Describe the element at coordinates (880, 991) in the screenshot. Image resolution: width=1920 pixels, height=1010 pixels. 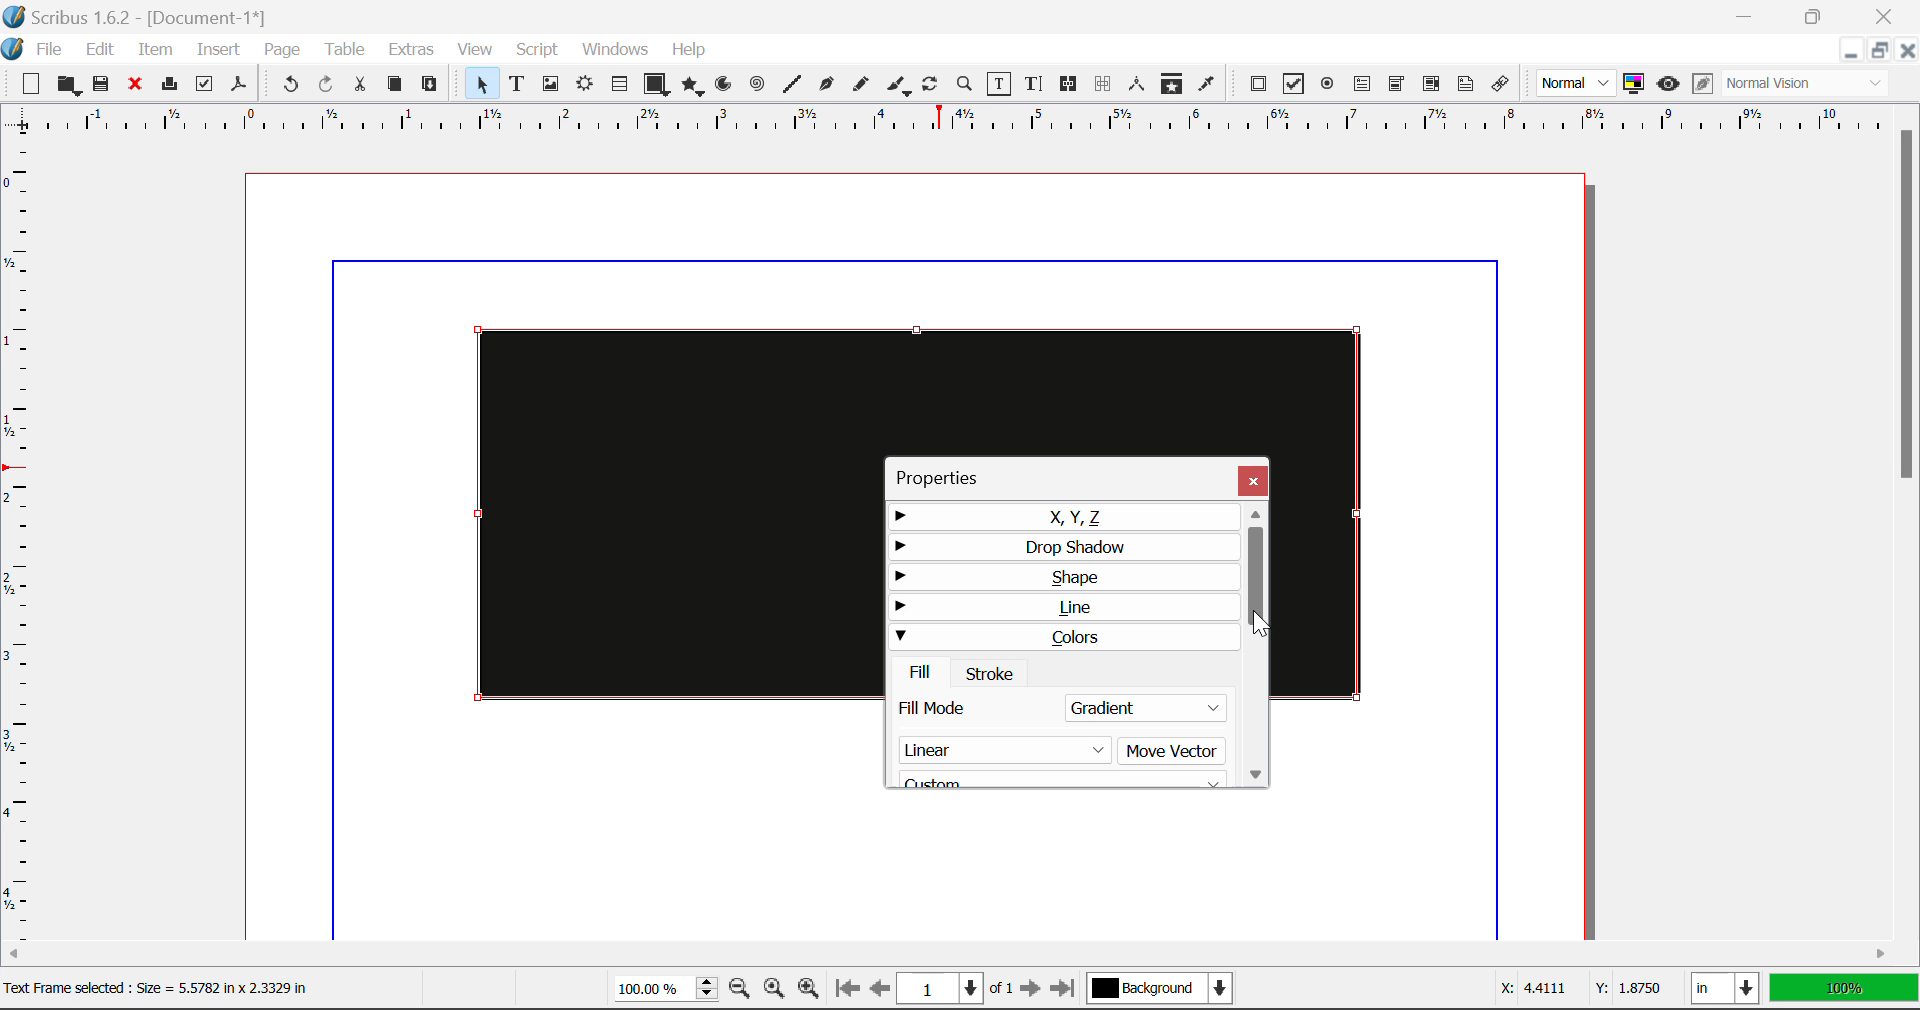
I see `Previous Page` at that location.